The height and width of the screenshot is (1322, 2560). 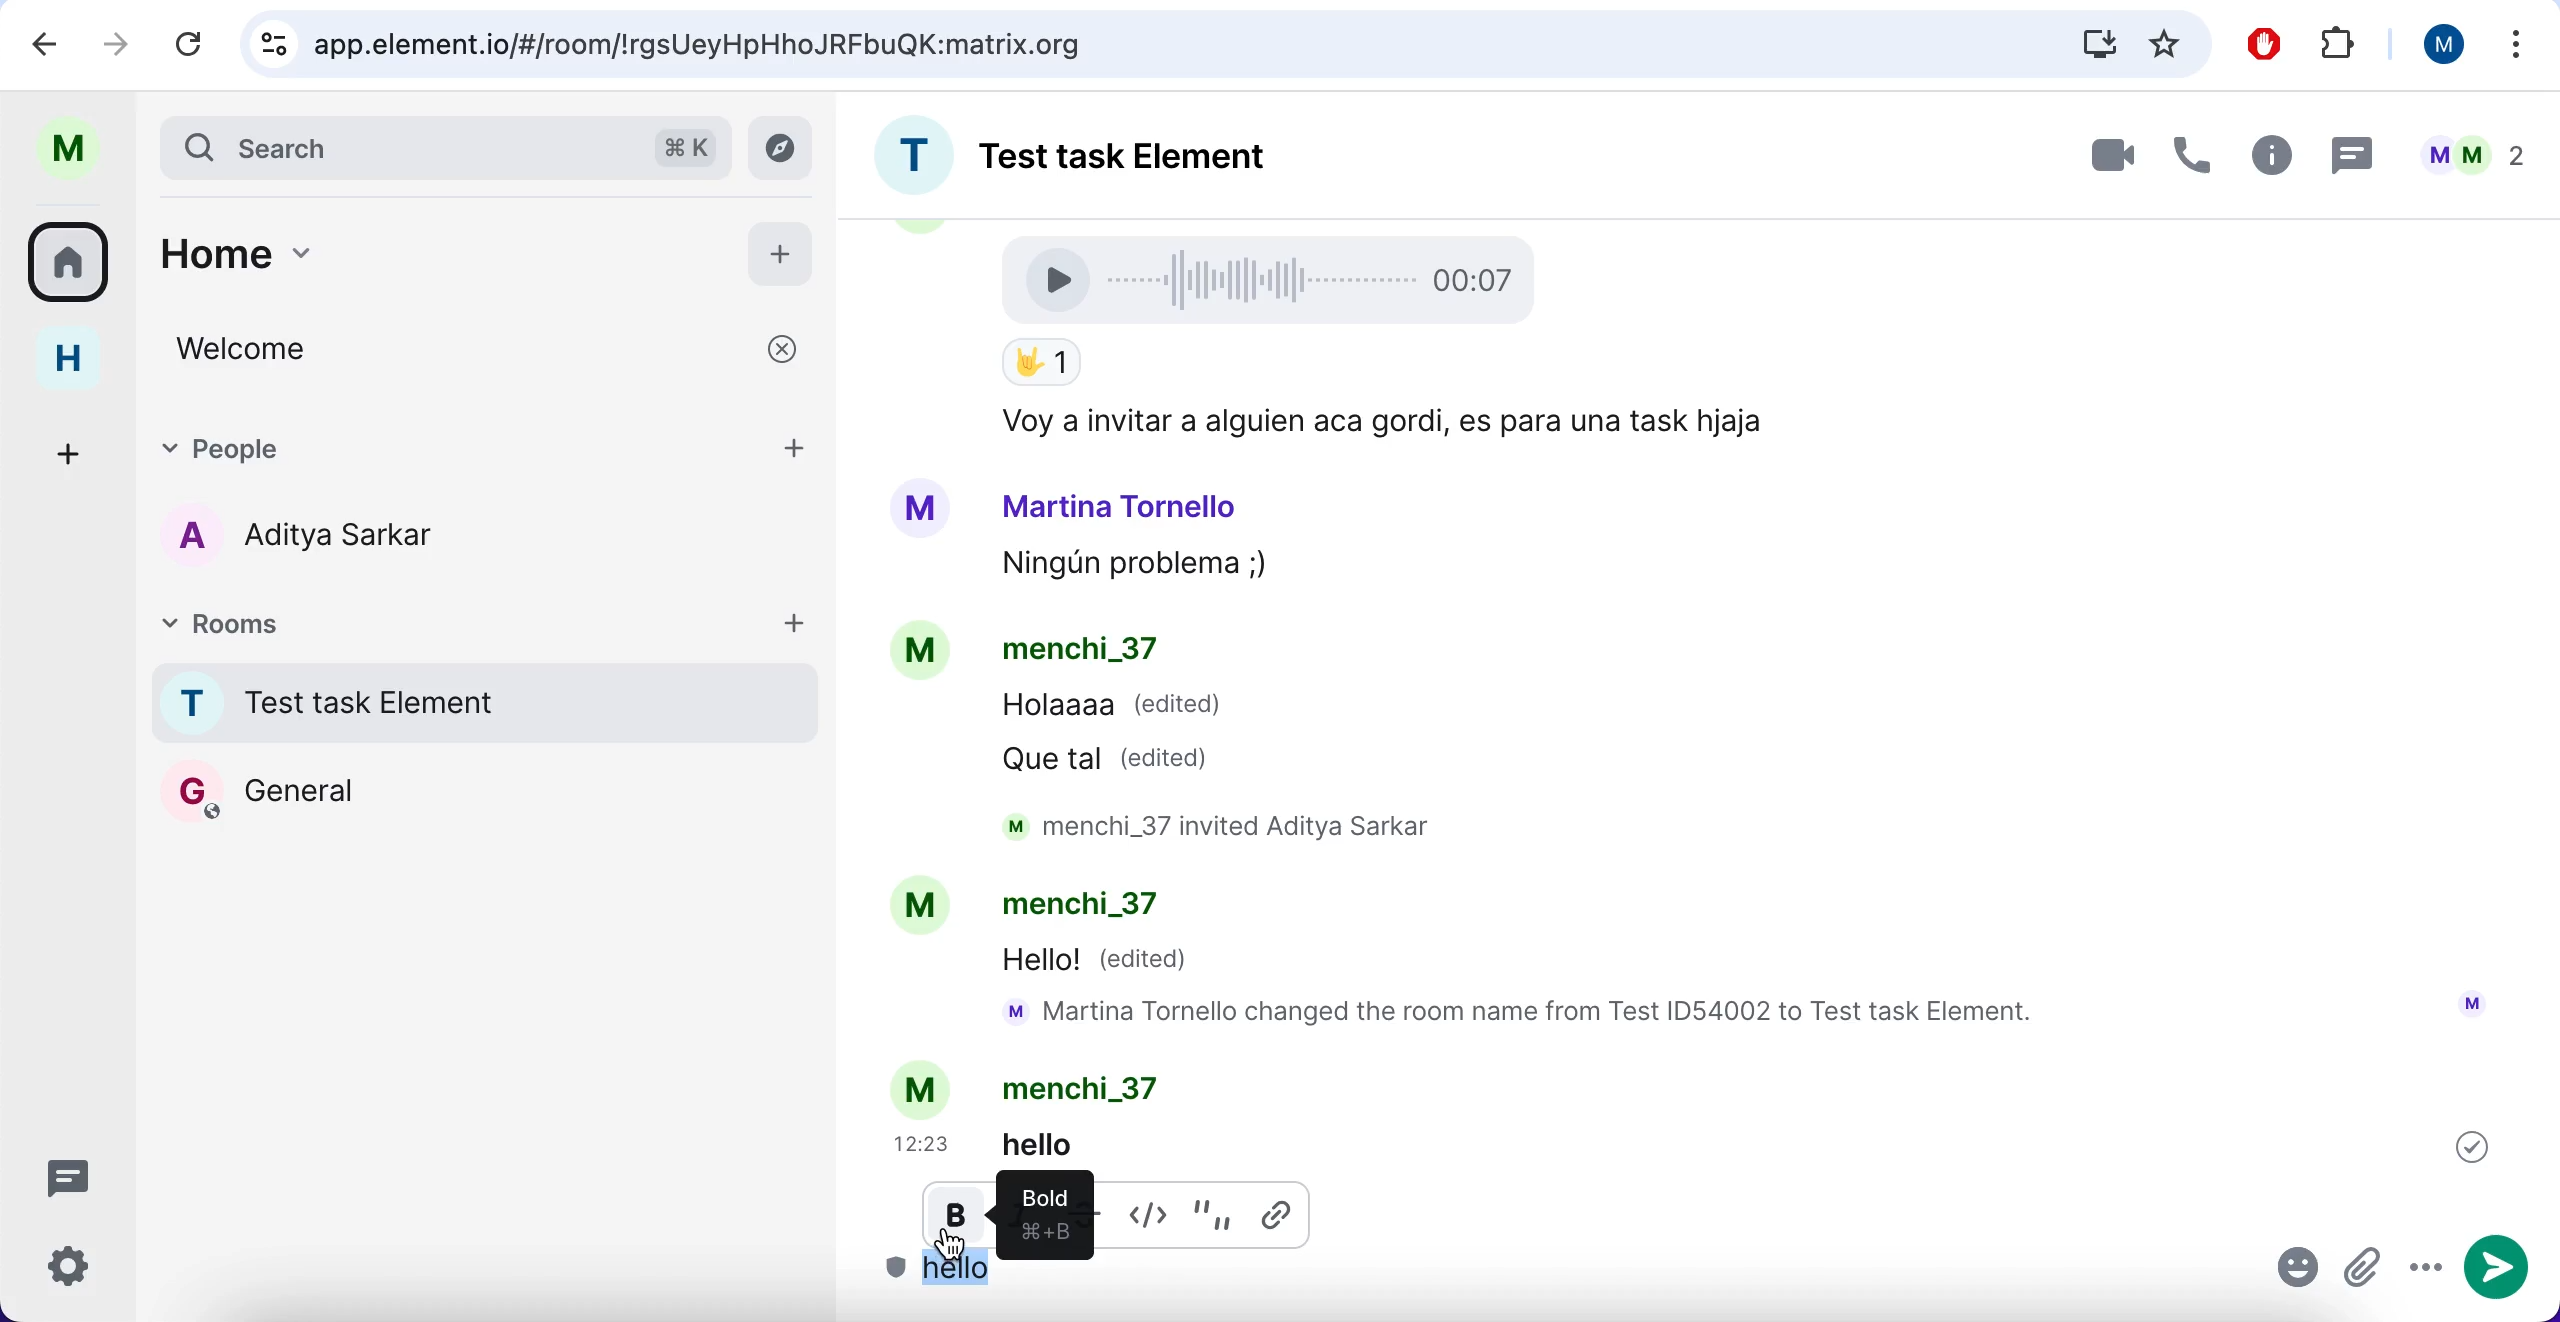 I want to click on thread, so click(x=2349, y=154).